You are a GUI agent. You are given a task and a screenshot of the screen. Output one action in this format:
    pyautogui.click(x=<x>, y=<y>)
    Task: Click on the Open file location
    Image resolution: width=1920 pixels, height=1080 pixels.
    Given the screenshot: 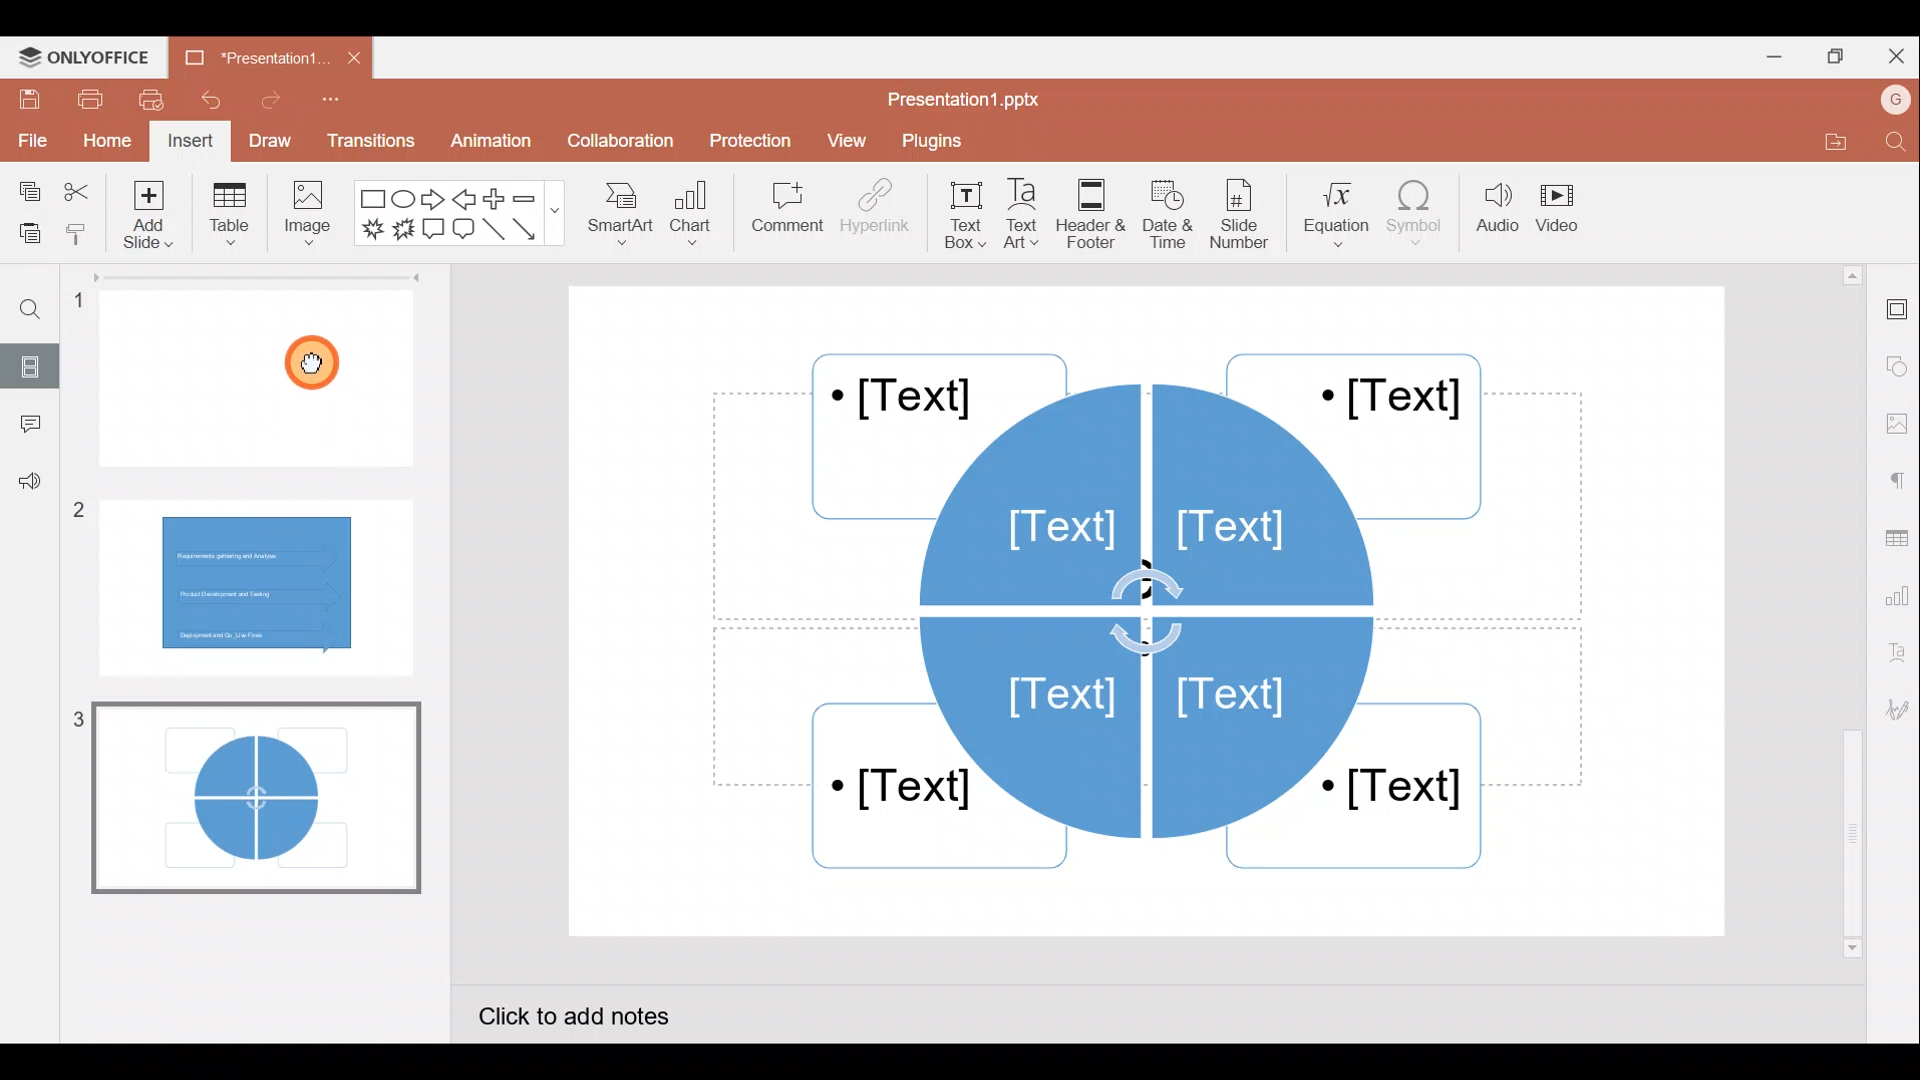 What is the action you would take?
    pyautogui.click(x=1823, y=141)
    